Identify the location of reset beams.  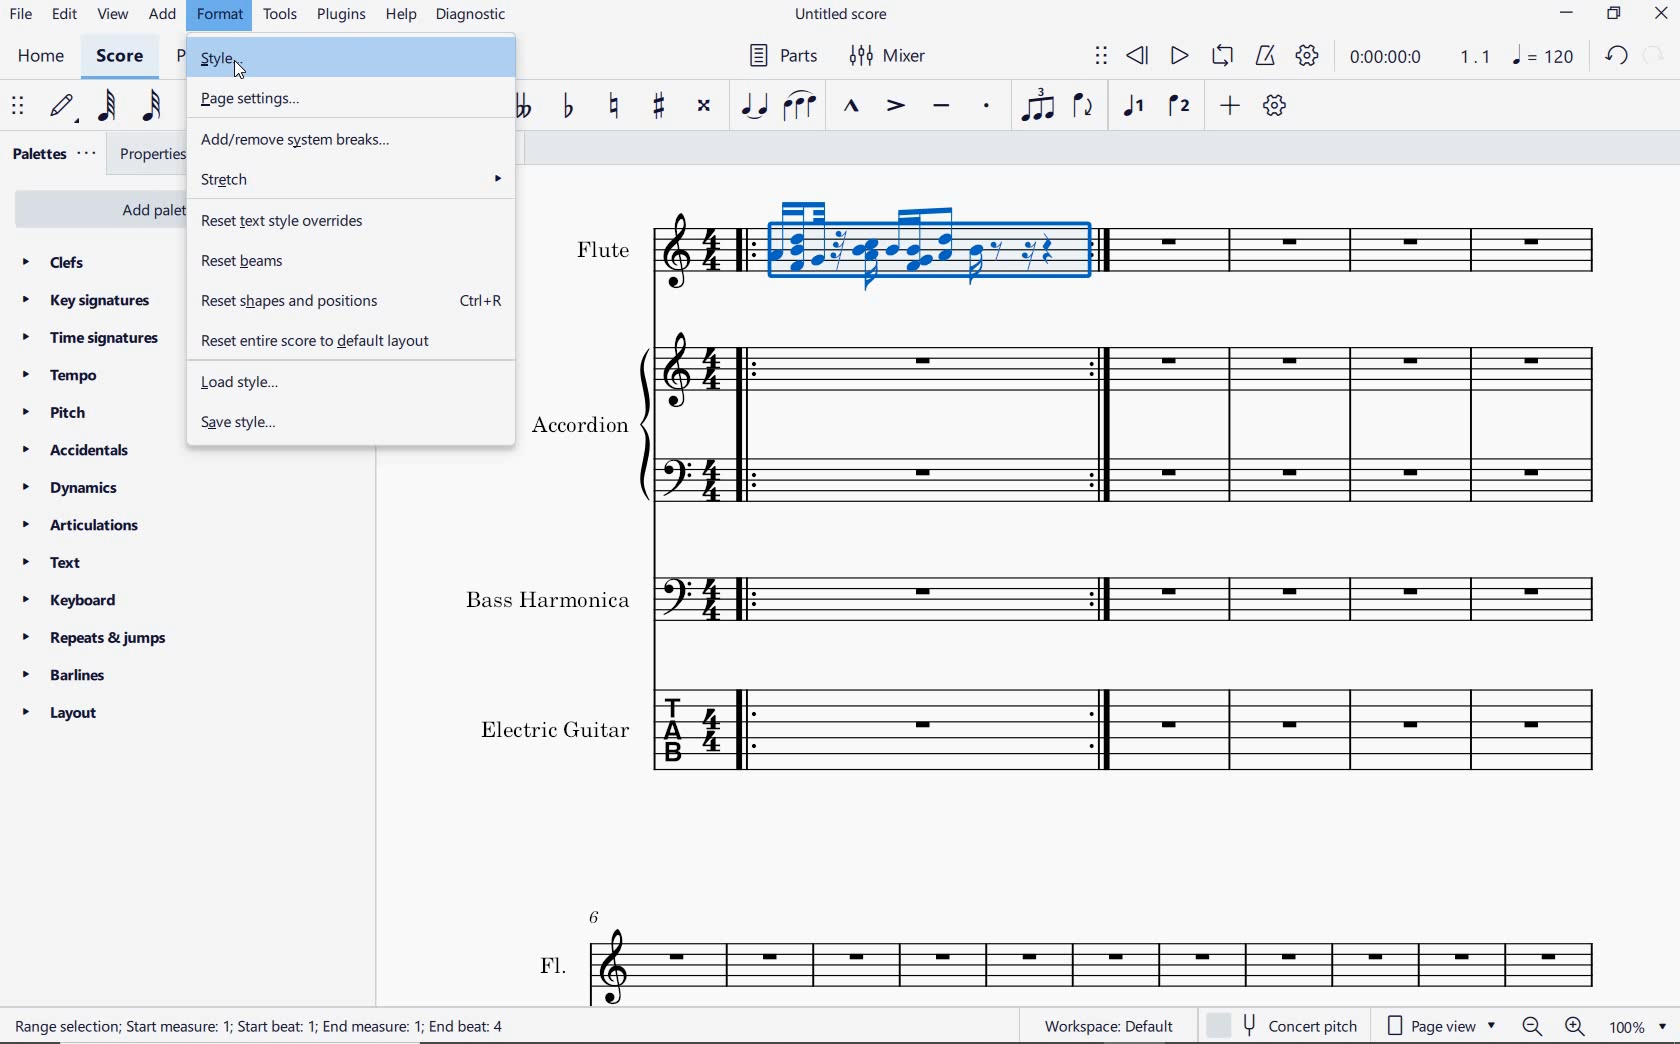
(350, 260).